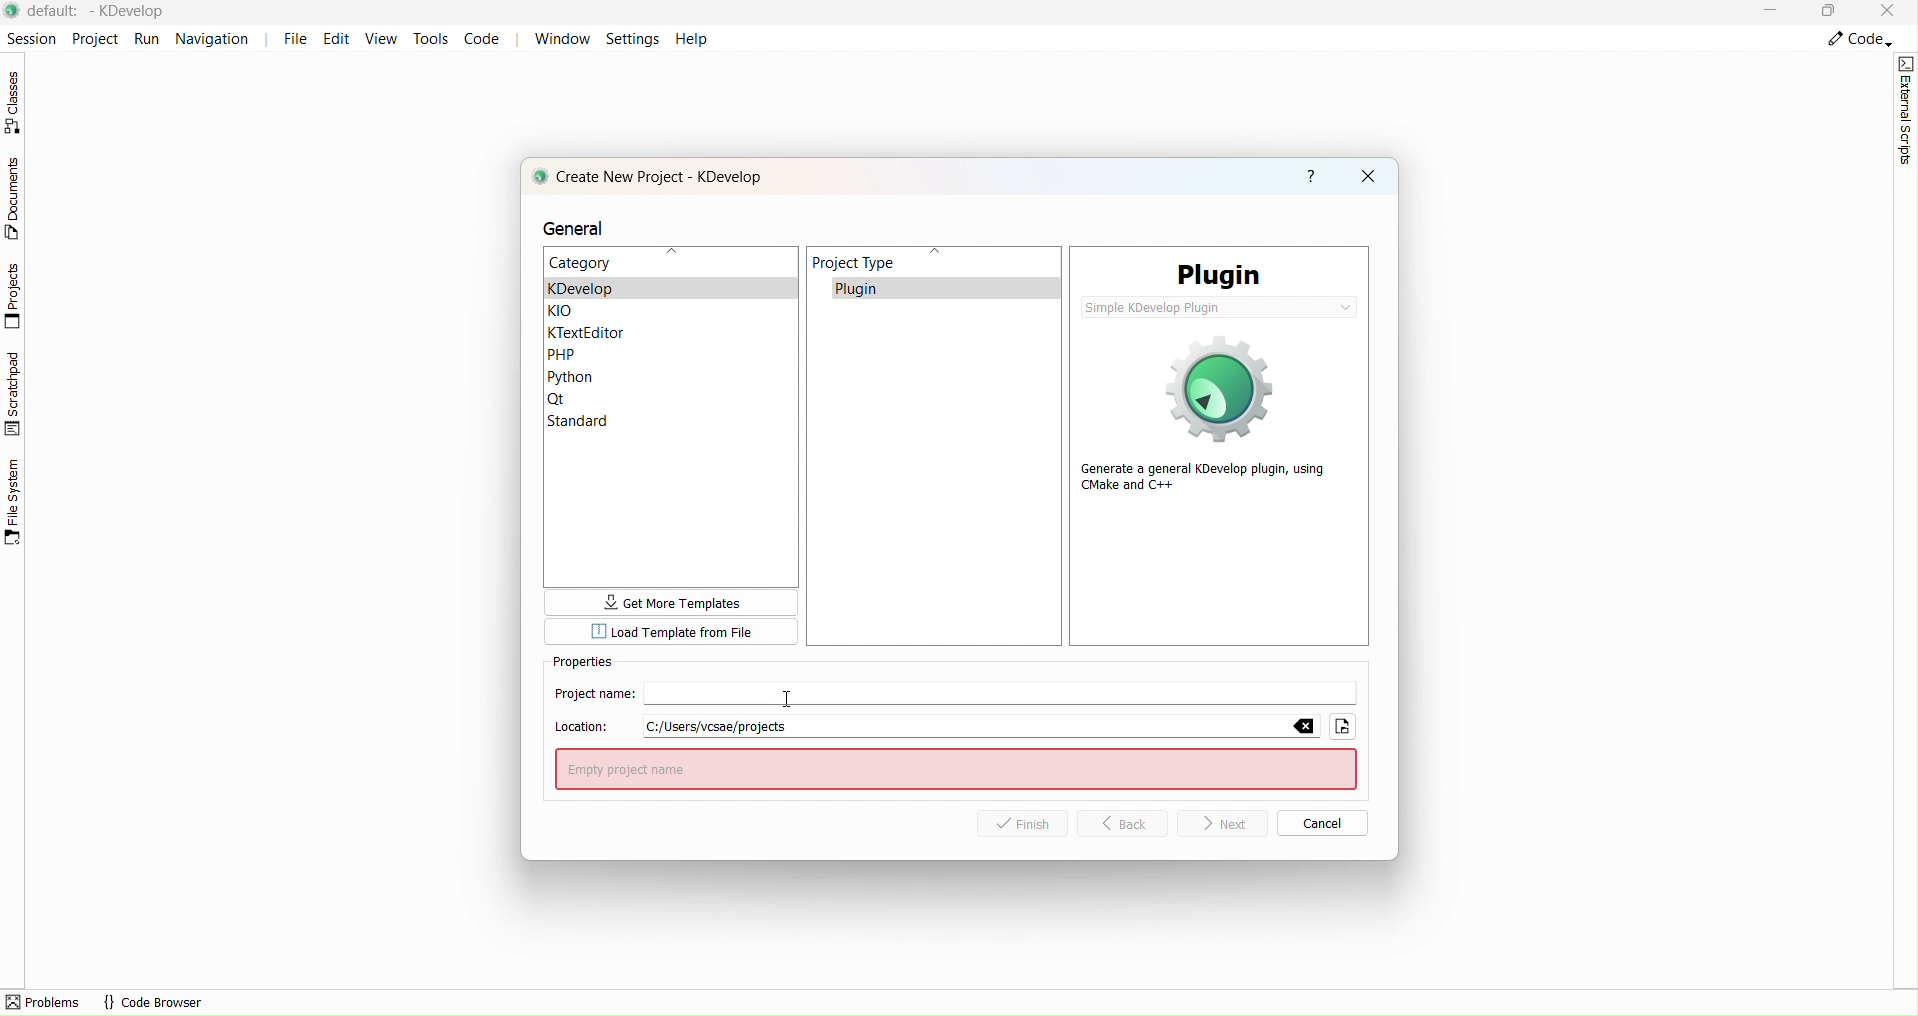  I want to click on file name and application name, so click(102, 11).